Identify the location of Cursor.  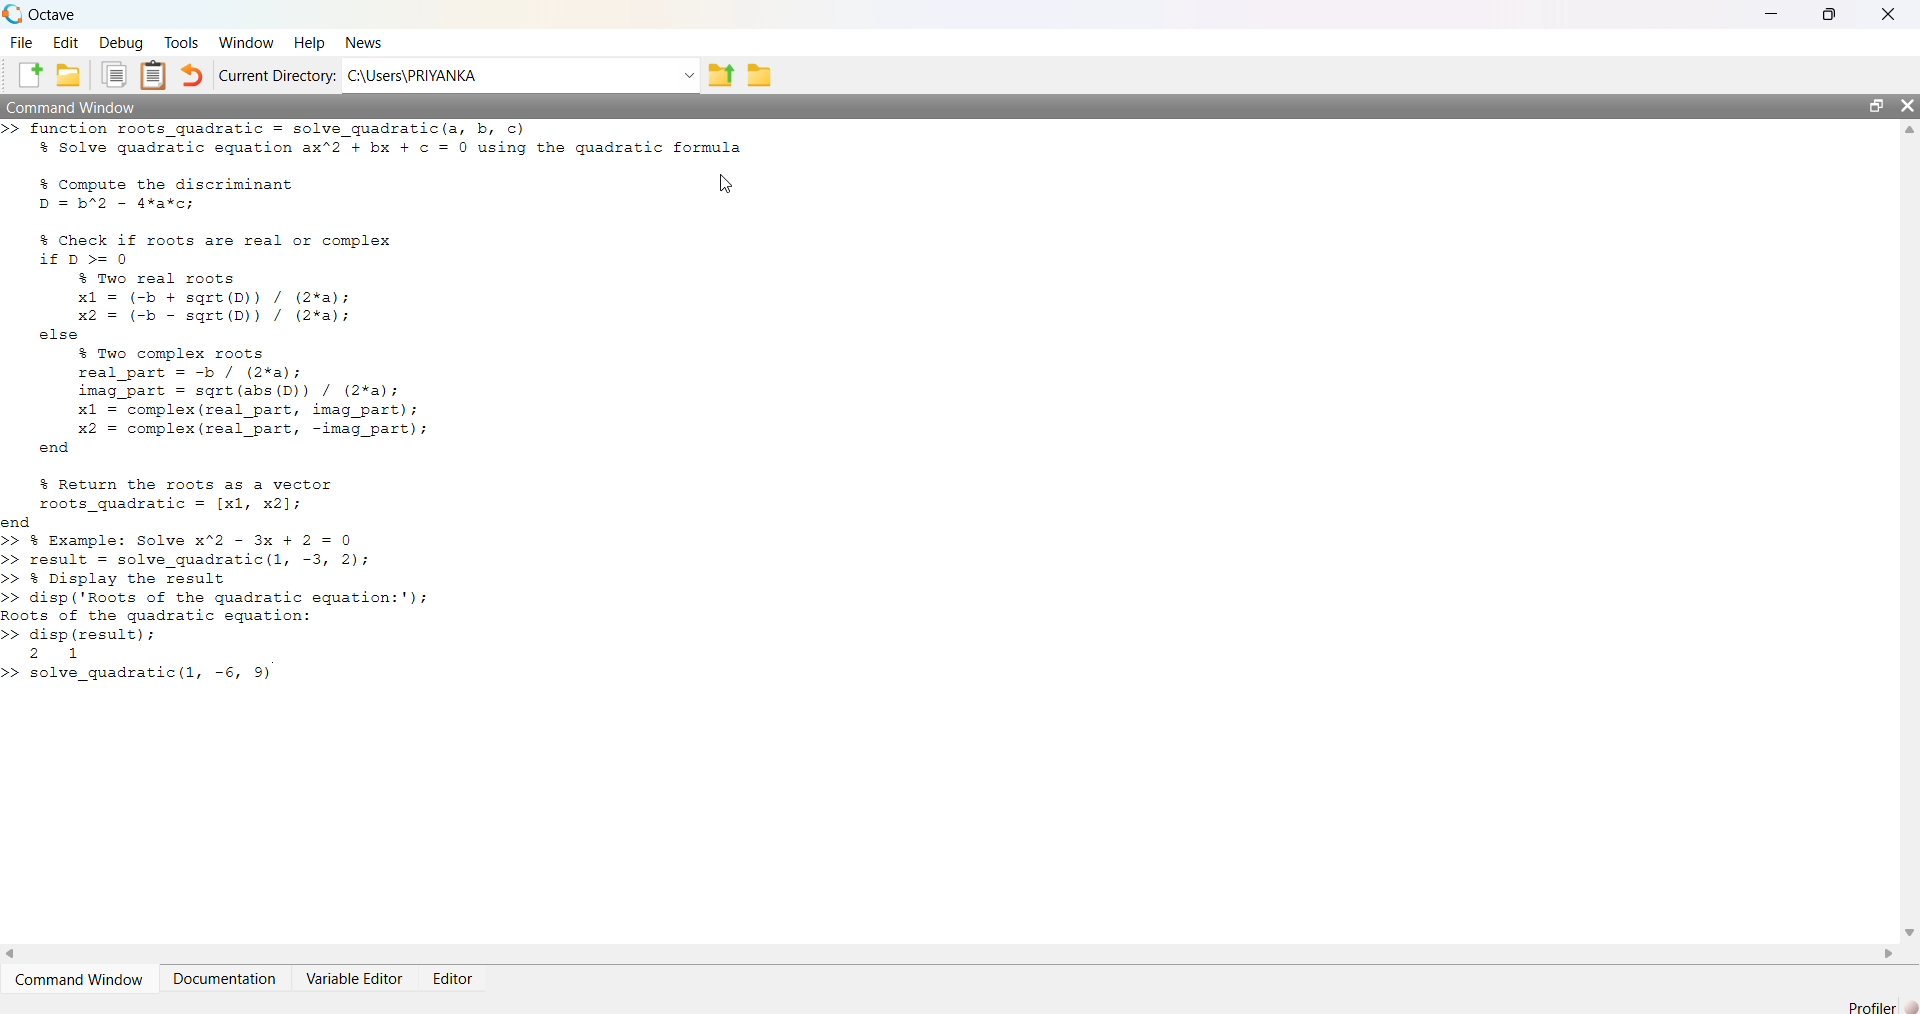
(728, 184).